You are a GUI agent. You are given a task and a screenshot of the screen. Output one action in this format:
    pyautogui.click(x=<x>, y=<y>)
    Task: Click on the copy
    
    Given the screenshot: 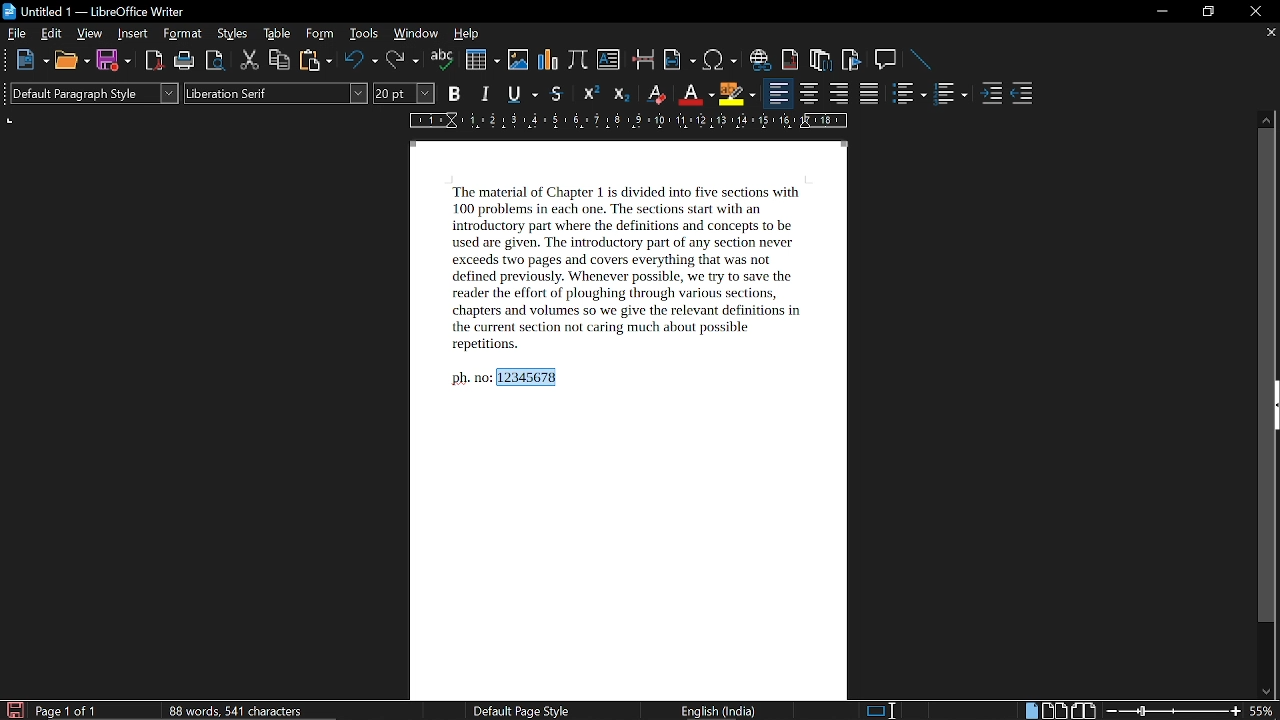 What is the action you would take?
    pyautogui.click(x=280, y=61)
    